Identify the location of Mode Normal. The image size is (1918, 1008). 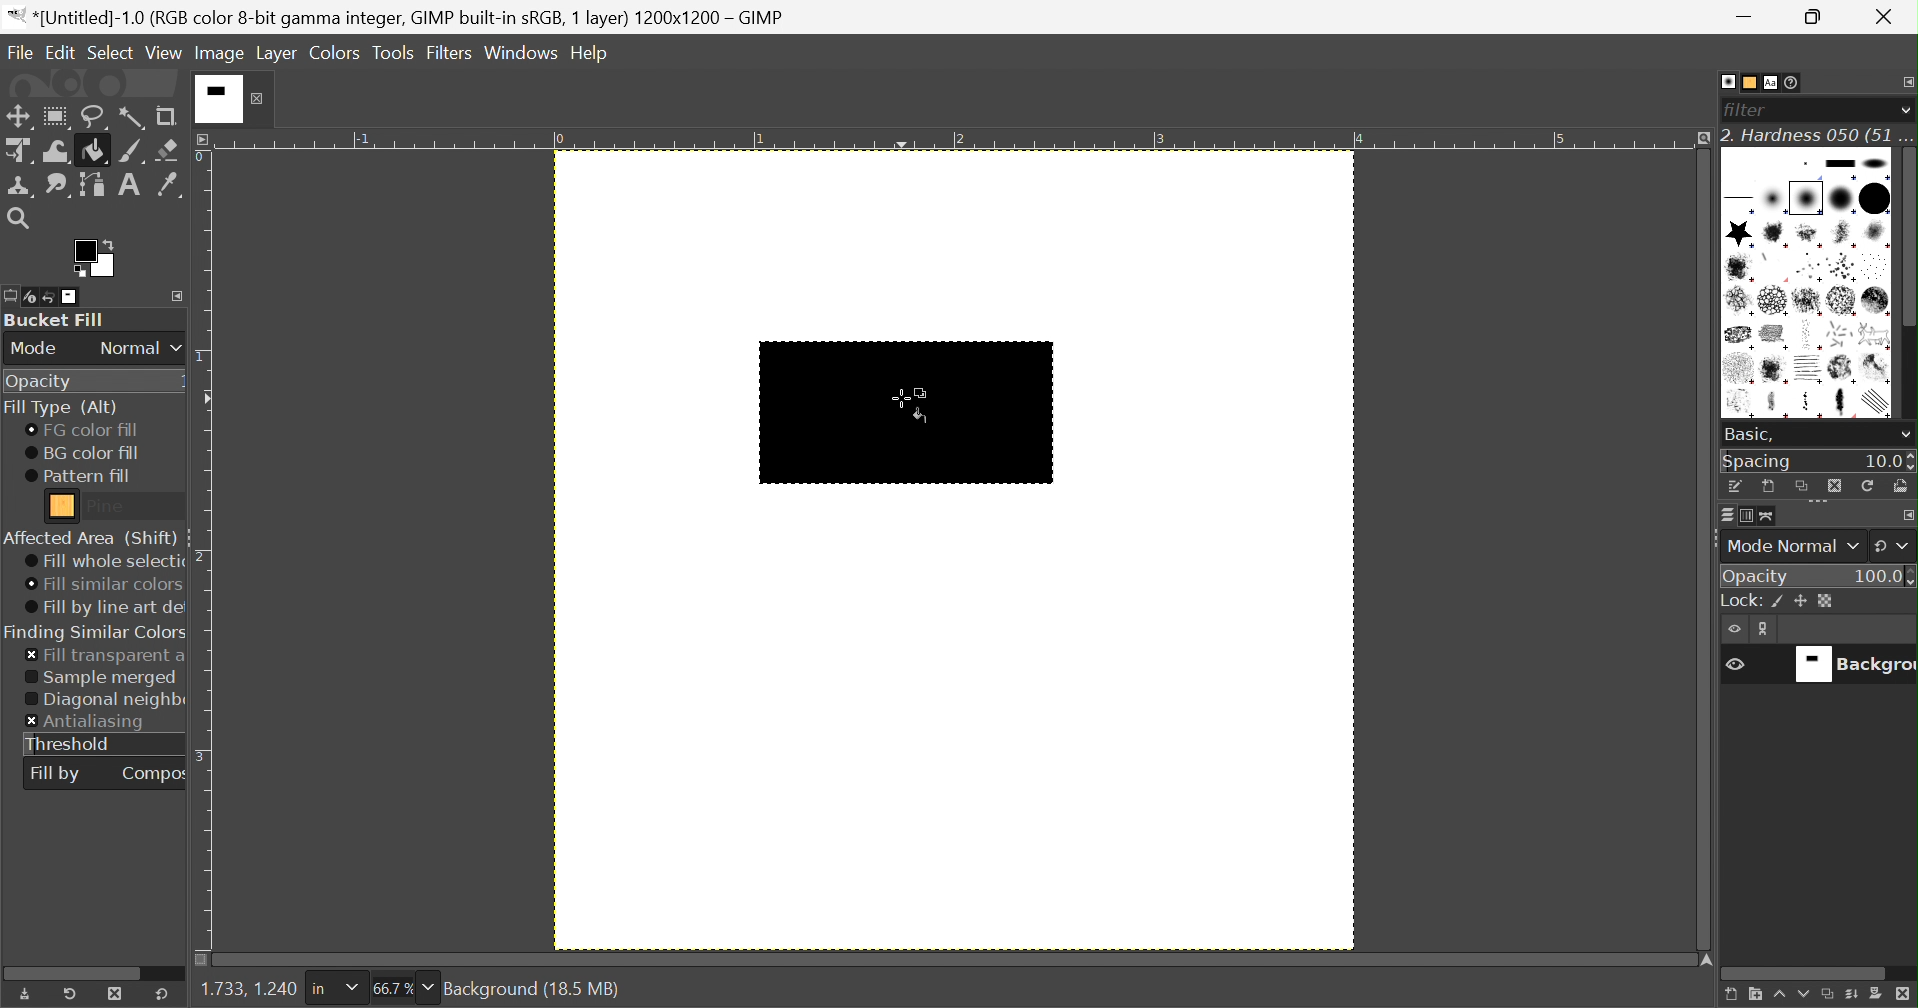
(1791, 546).